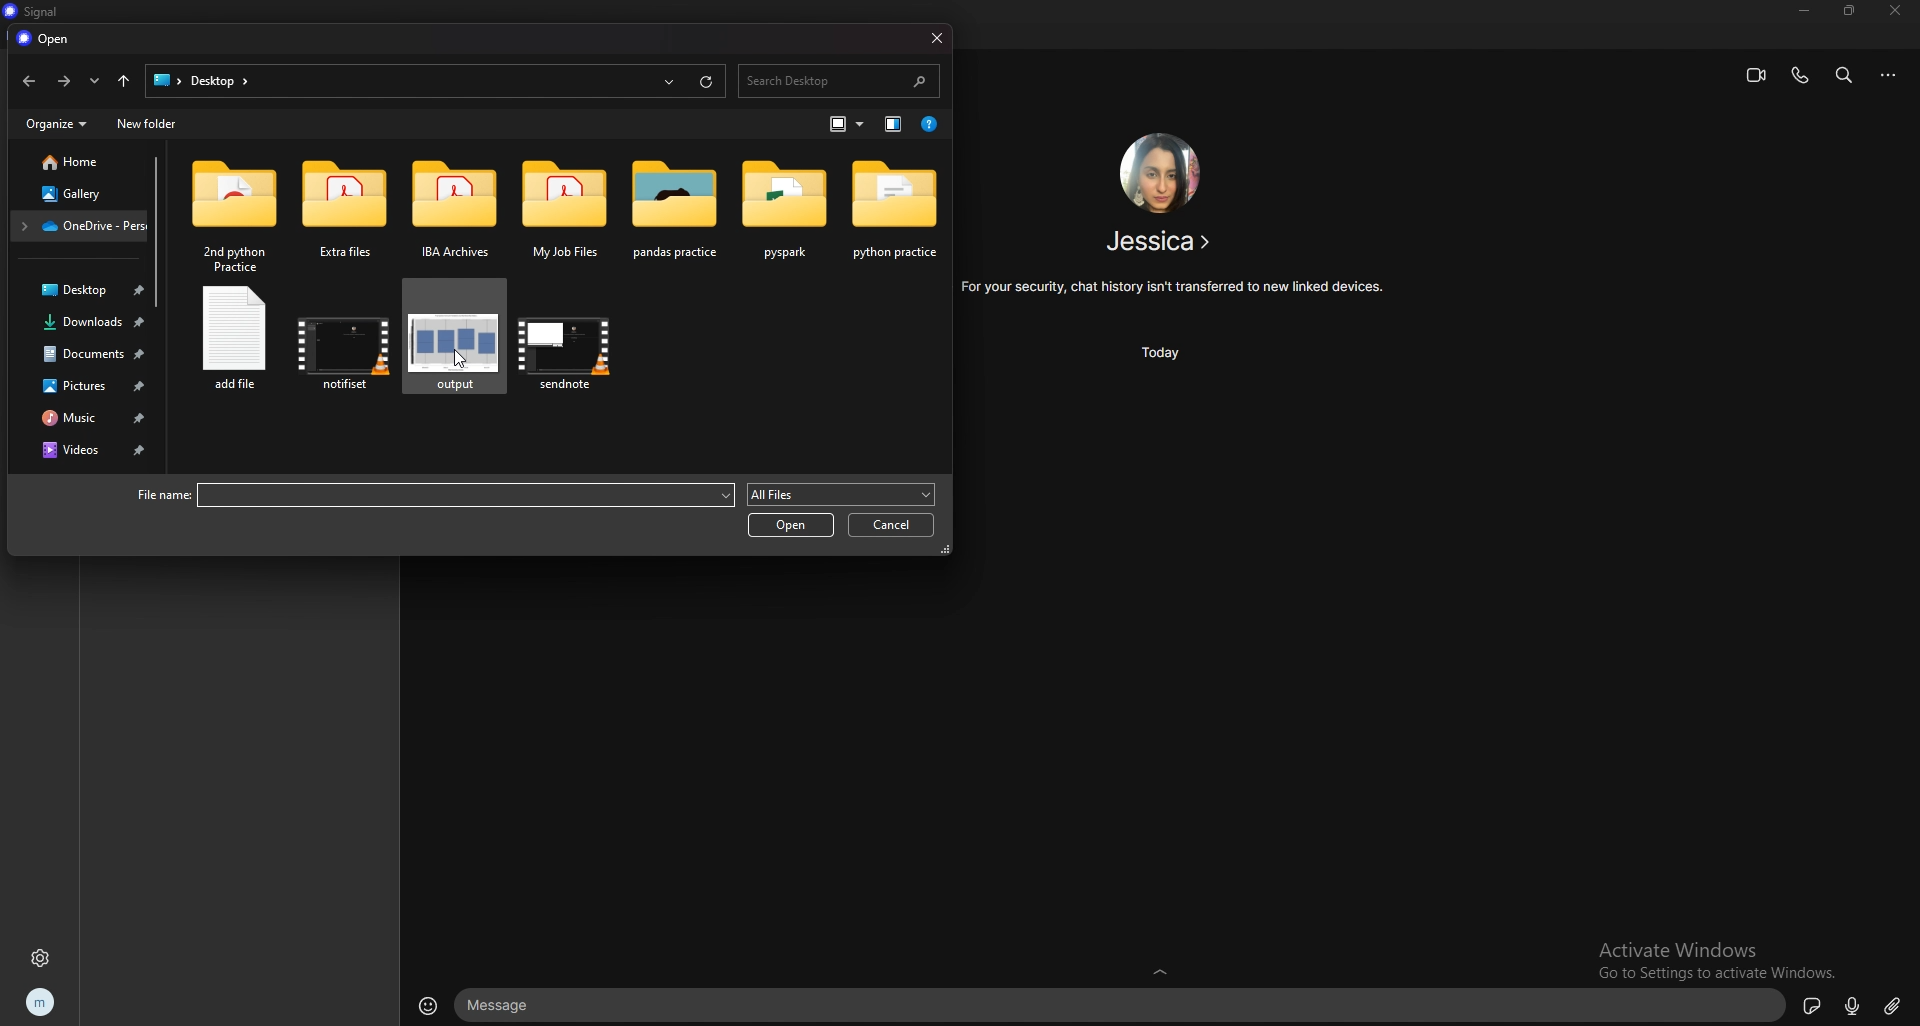 The height and width of the screenshot is (1026, 1920). What do you see at coordinates (30, 81) in the screenshot?
I see `back` at bounding box center [30, 81].